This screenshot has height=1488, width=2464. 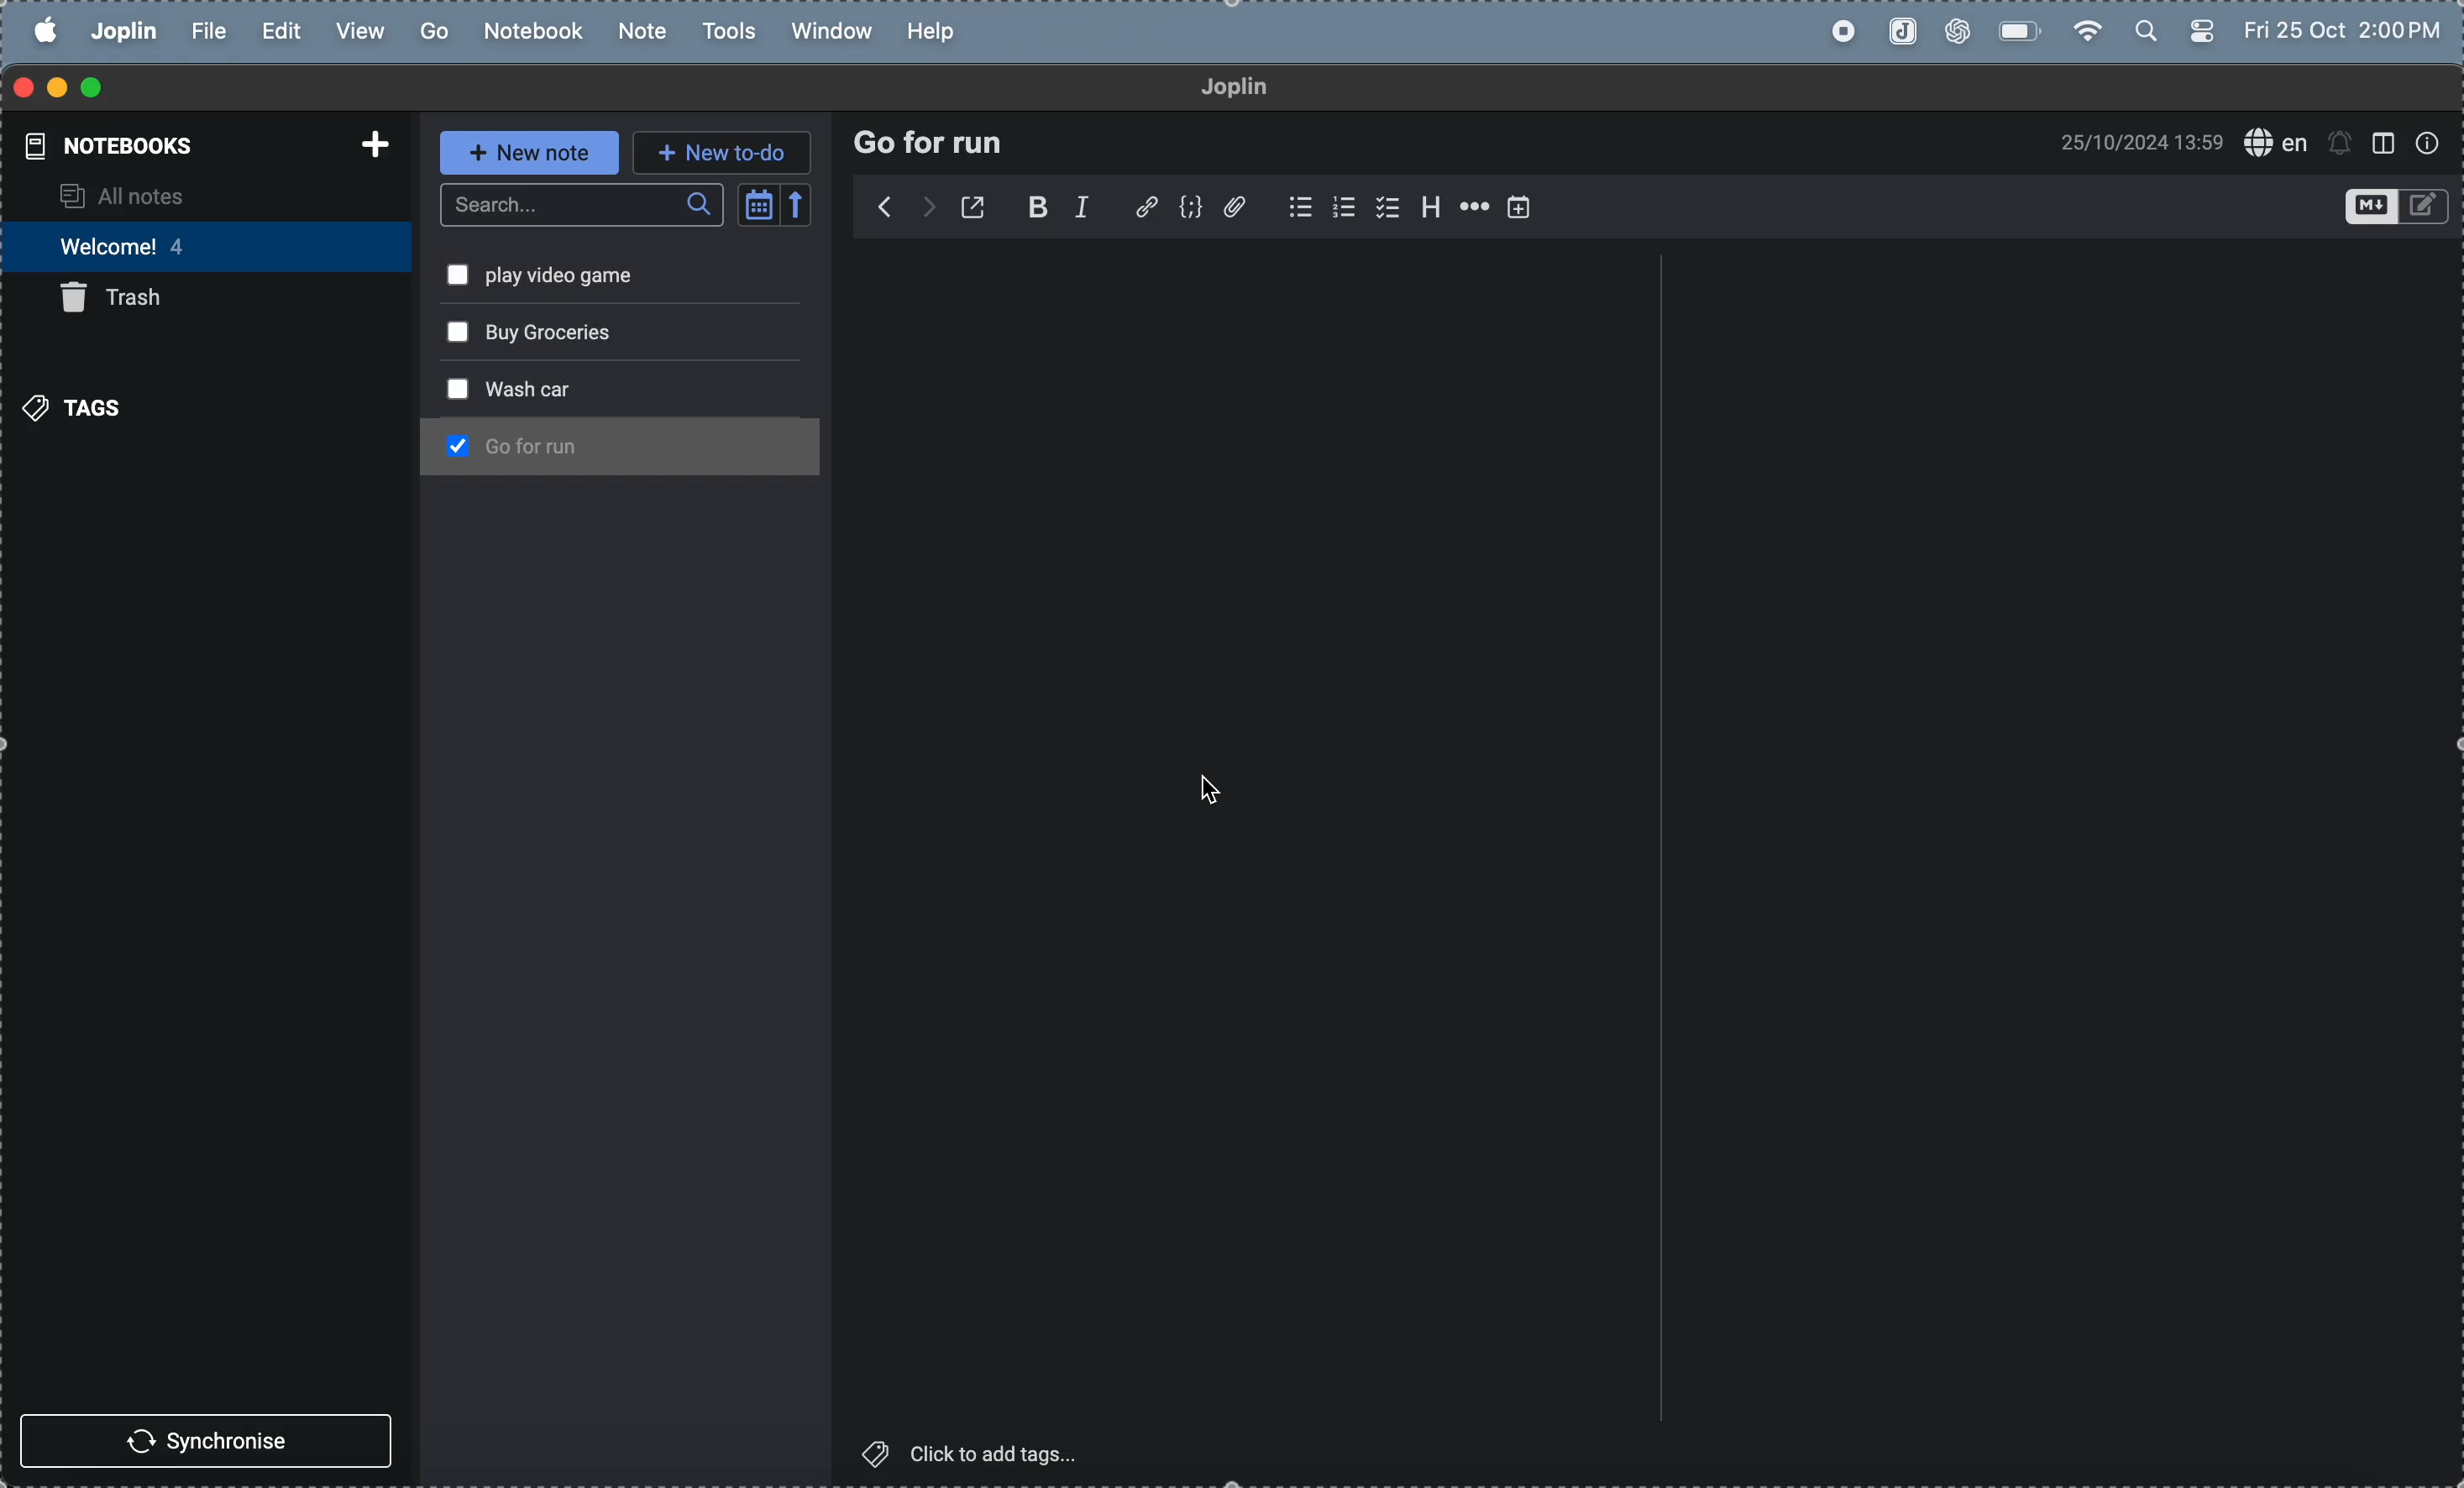 What do you see at coordinates (1525, 206) in the screenshot?
I see `add timmings` at bounding box center [1525, 206].